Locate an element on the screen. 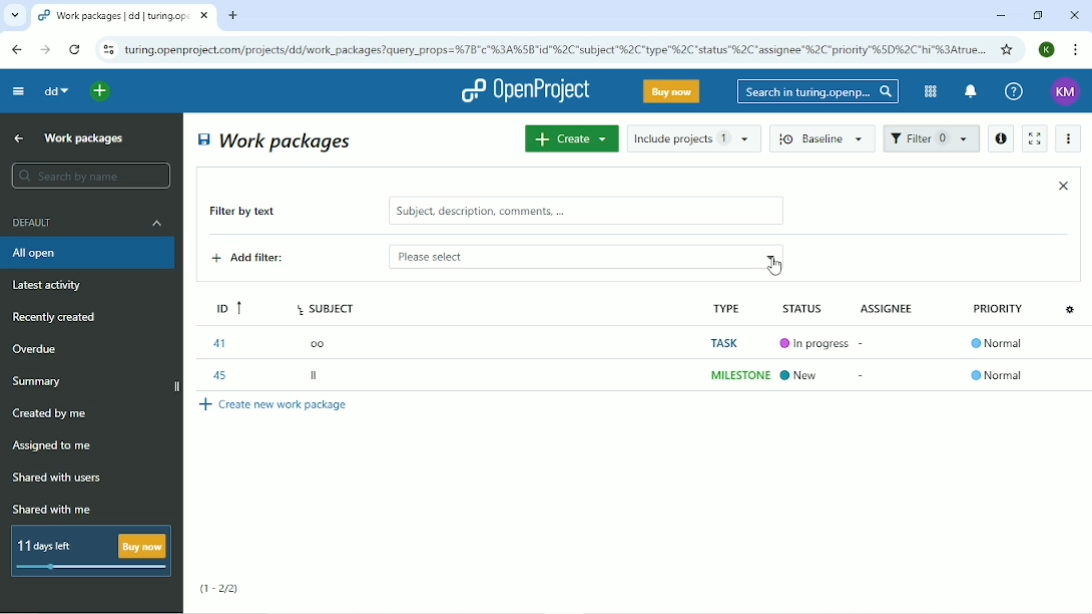 The height and width of the screenshot is (614, 1092). Baseline is located at coordinates (824, 138).